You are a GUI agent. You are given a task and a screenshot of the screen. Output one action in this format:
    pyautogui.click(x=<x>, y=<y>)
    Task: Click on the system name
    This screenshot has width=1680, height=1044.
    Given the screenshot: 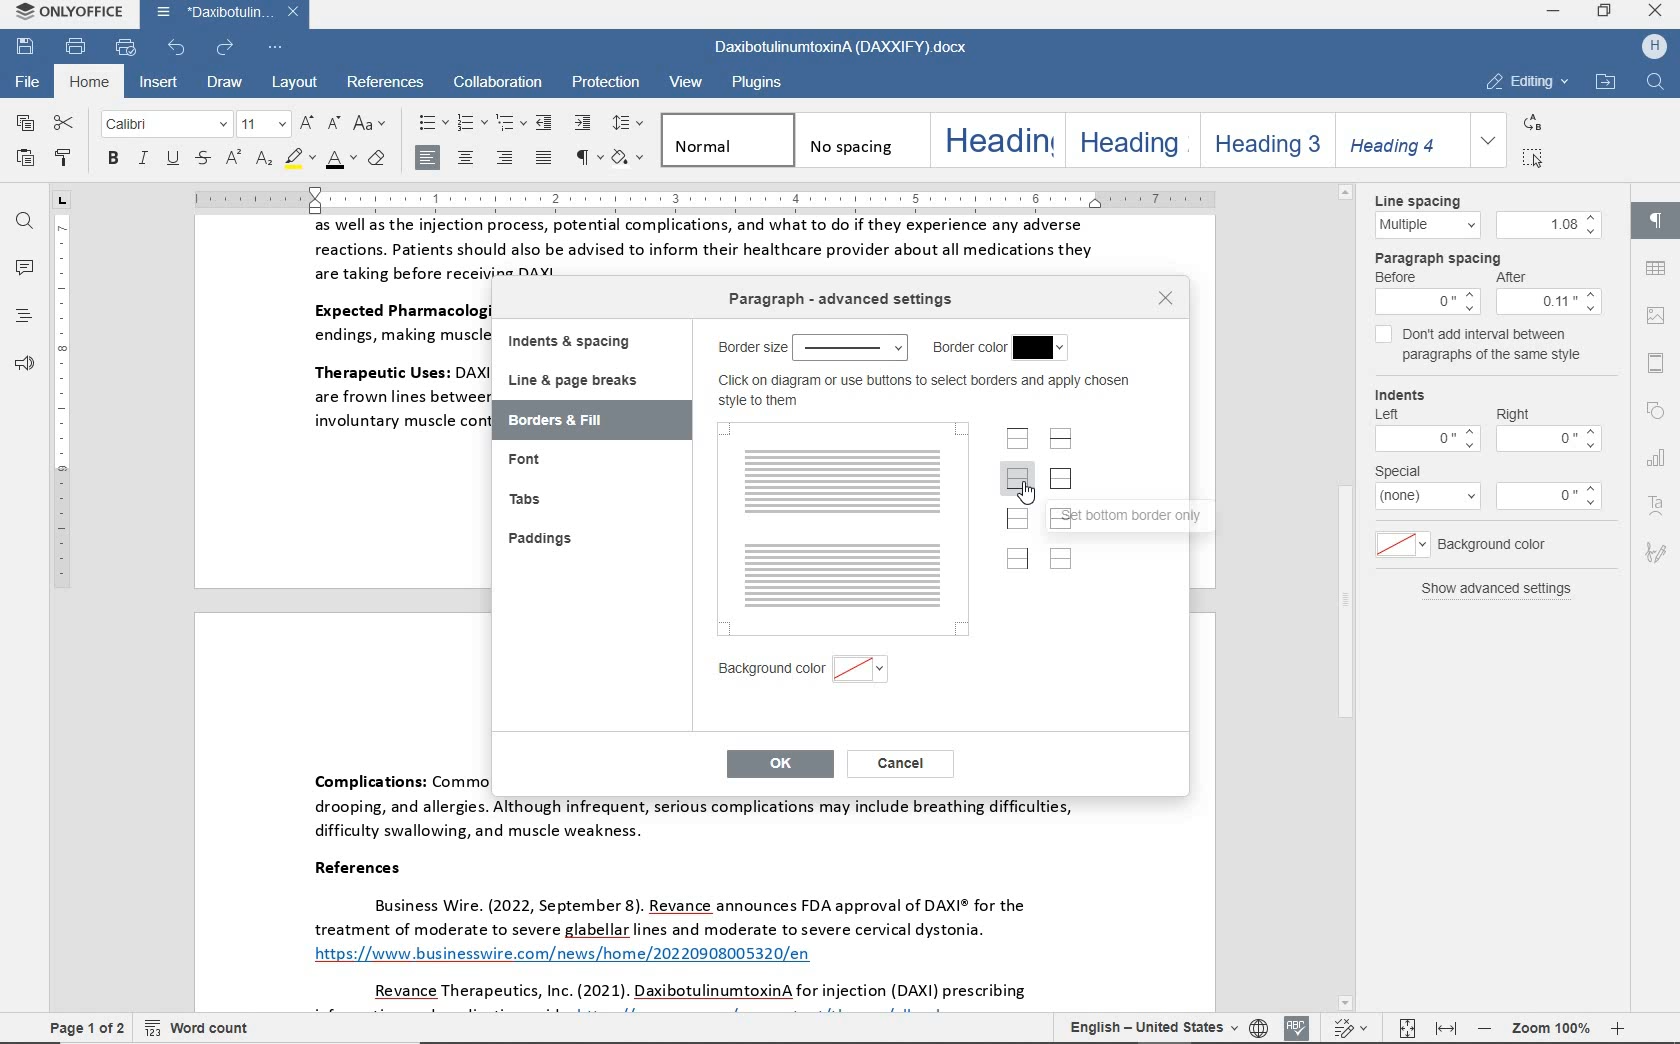 What is the action you would take?
    pyautogui.click(x=67, y=13)
    